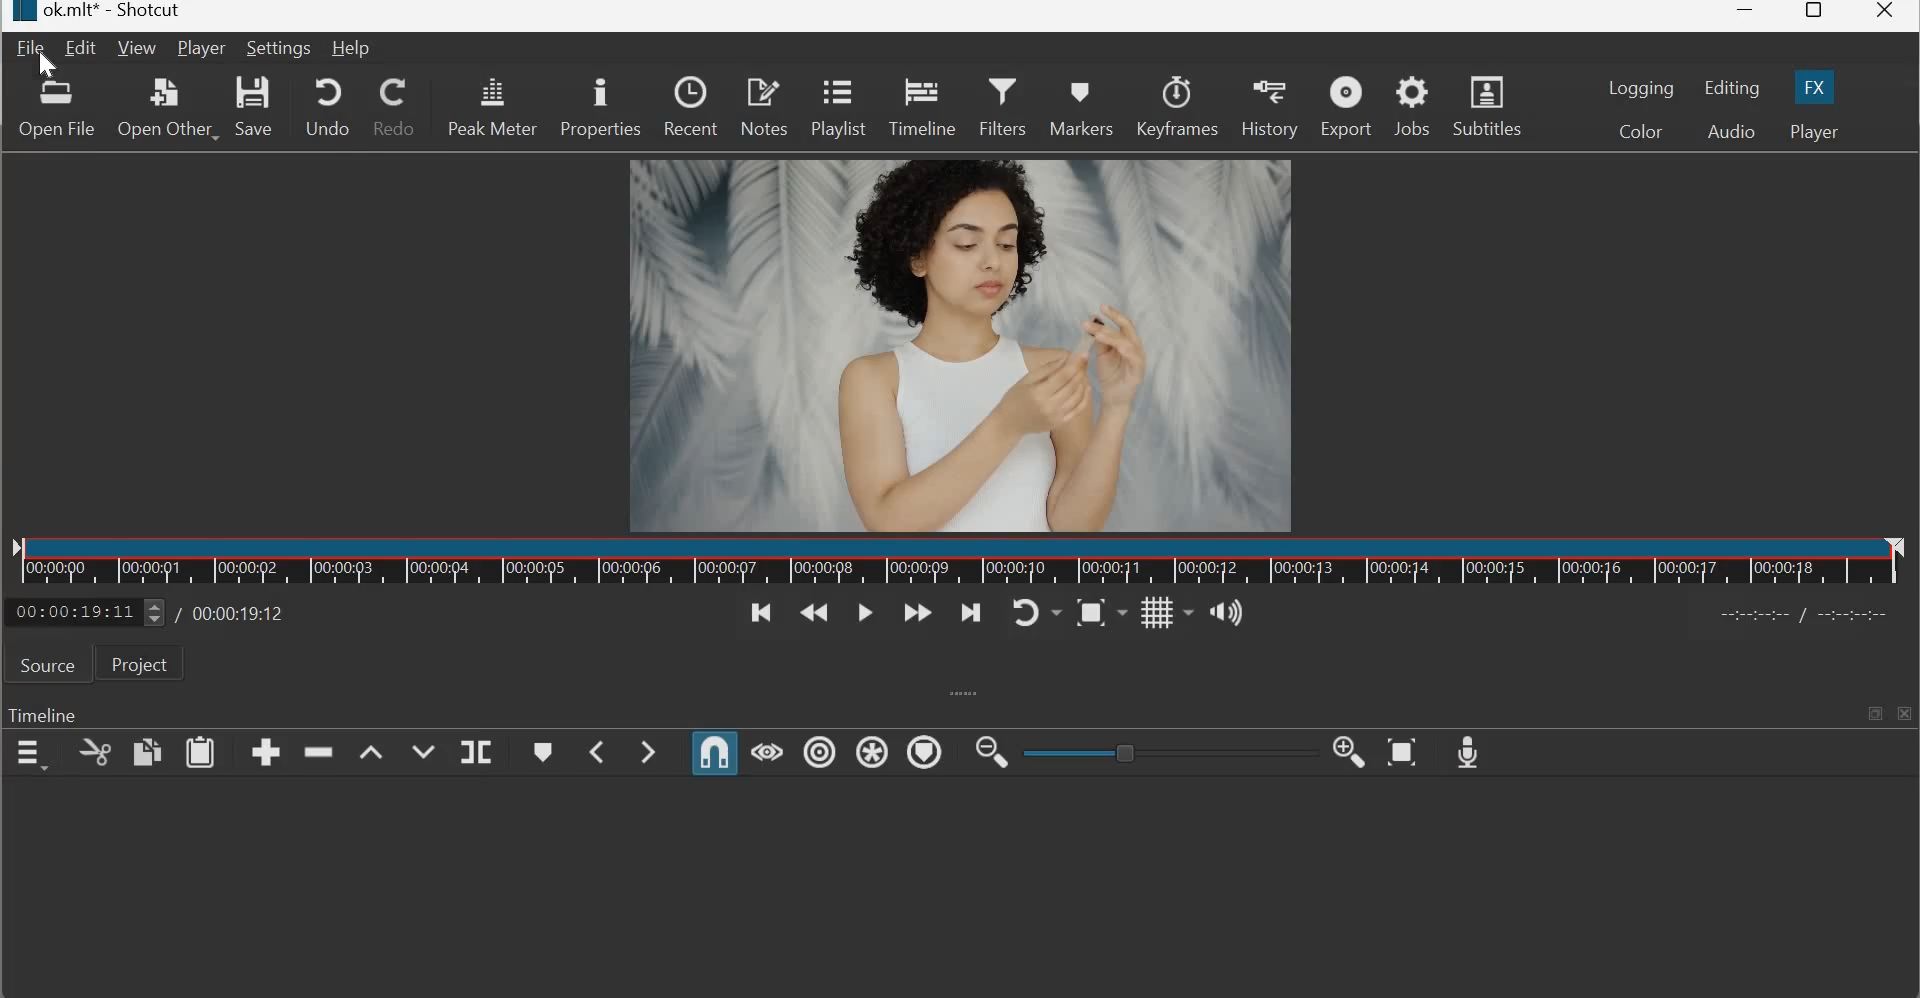 Image resolution: width=1920 pixels, height=998 pixels. I want to click on Export, so click(1346, 107).